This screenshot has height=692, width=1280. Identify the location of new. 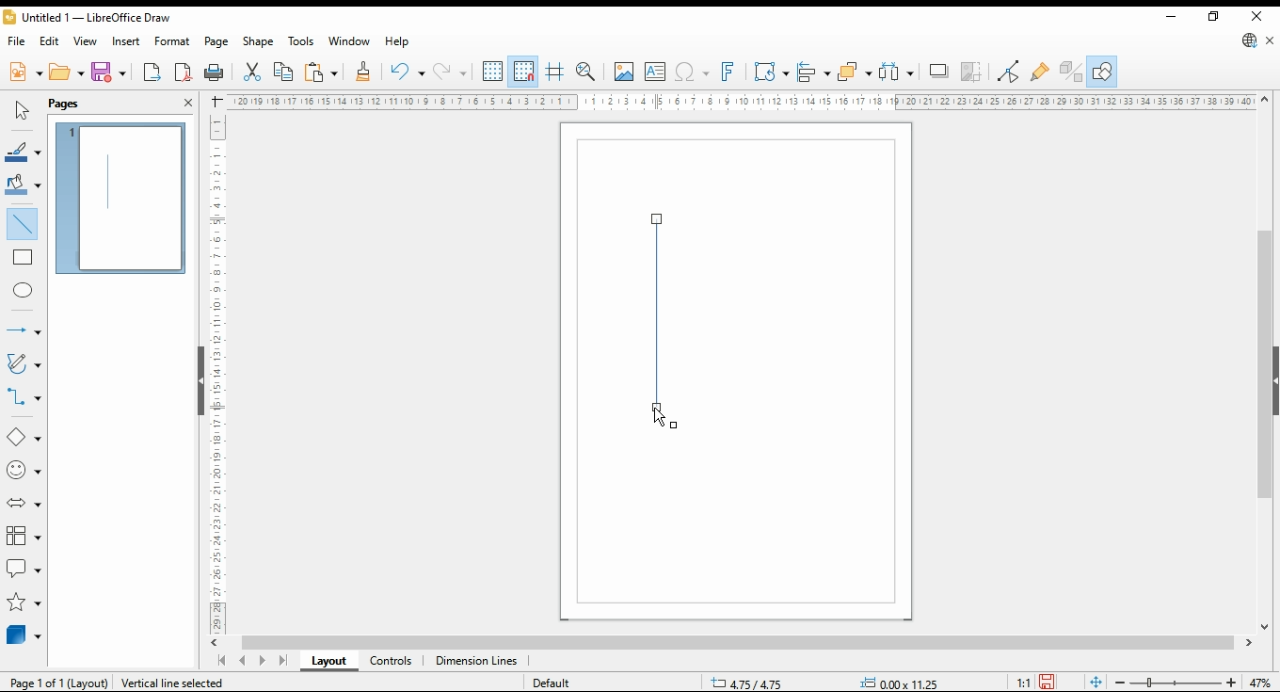
(24, 72).